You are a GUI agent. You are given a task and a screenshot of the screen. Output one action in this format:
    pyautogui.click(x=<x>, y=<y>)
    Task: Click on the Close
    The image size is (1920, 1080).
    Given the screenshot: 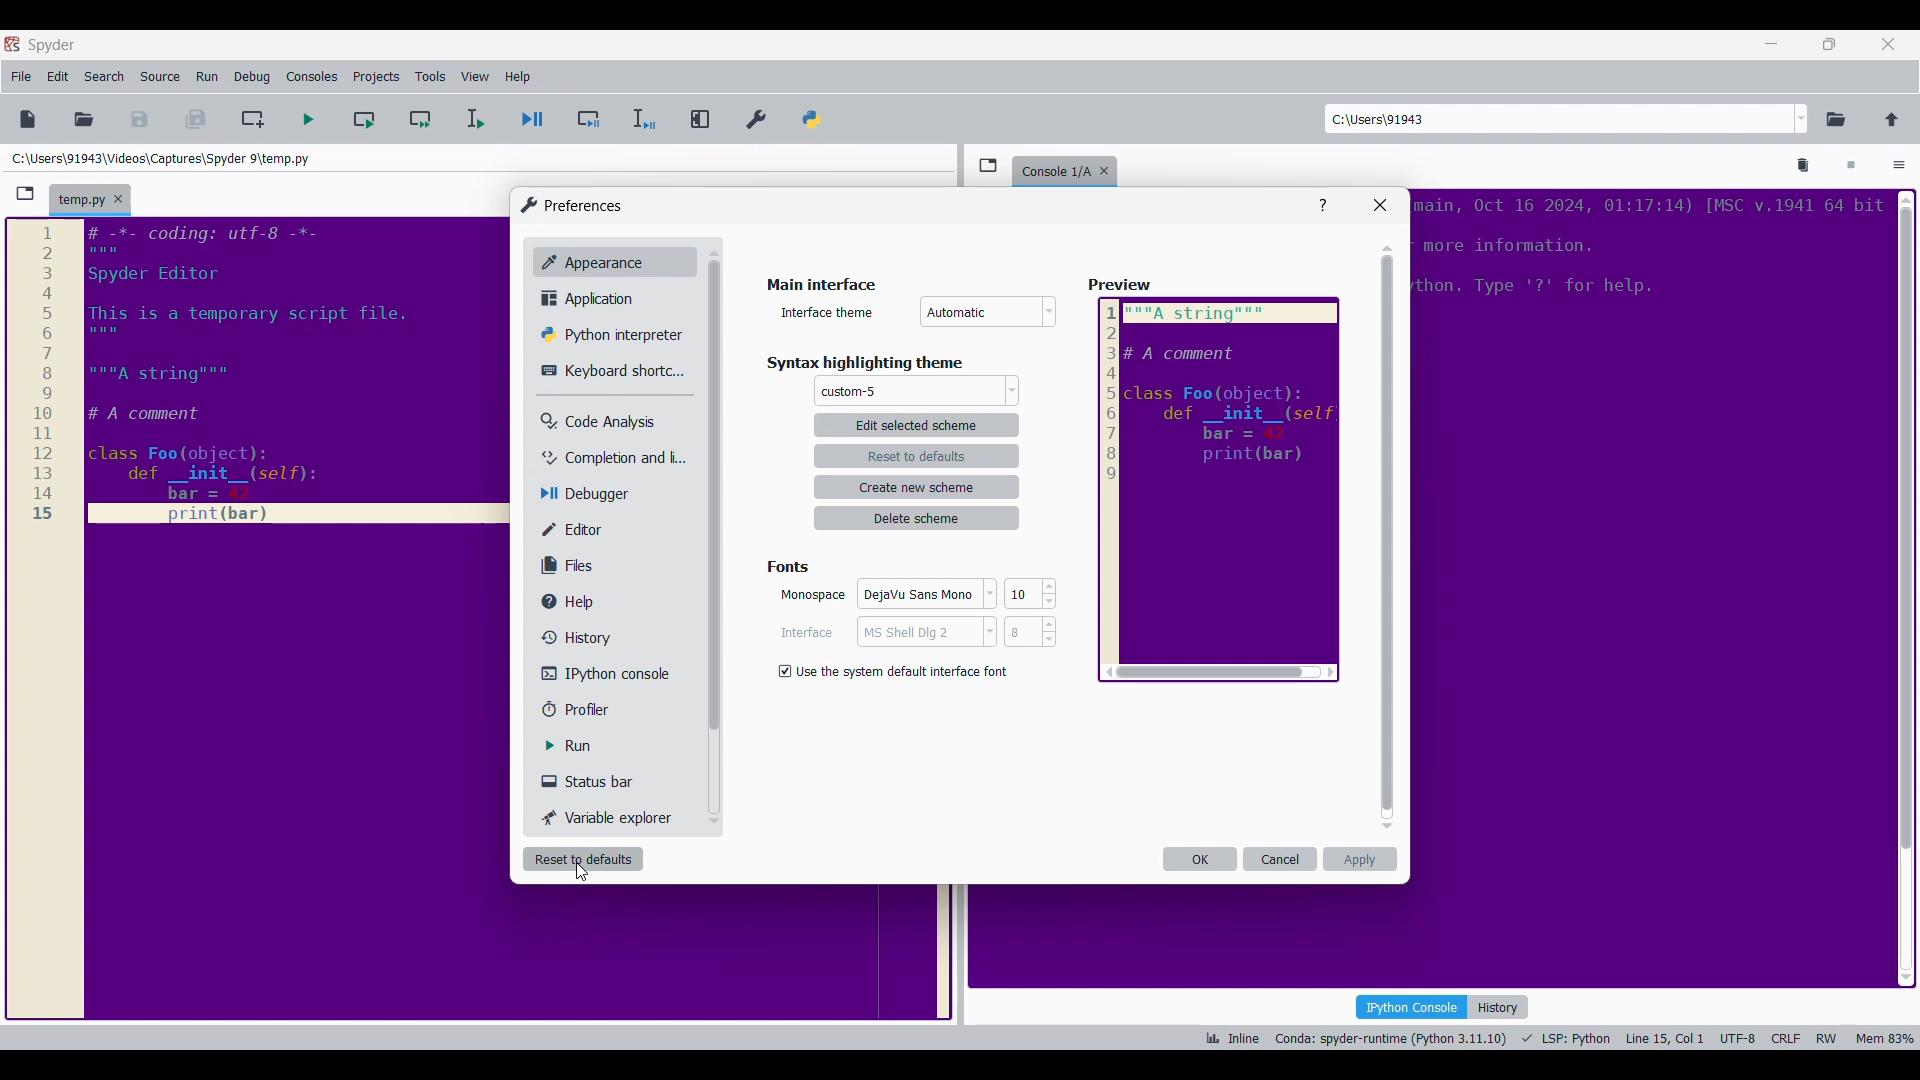 What is the action you would take?
    pyautogui.click(x=1104, y=170)
    